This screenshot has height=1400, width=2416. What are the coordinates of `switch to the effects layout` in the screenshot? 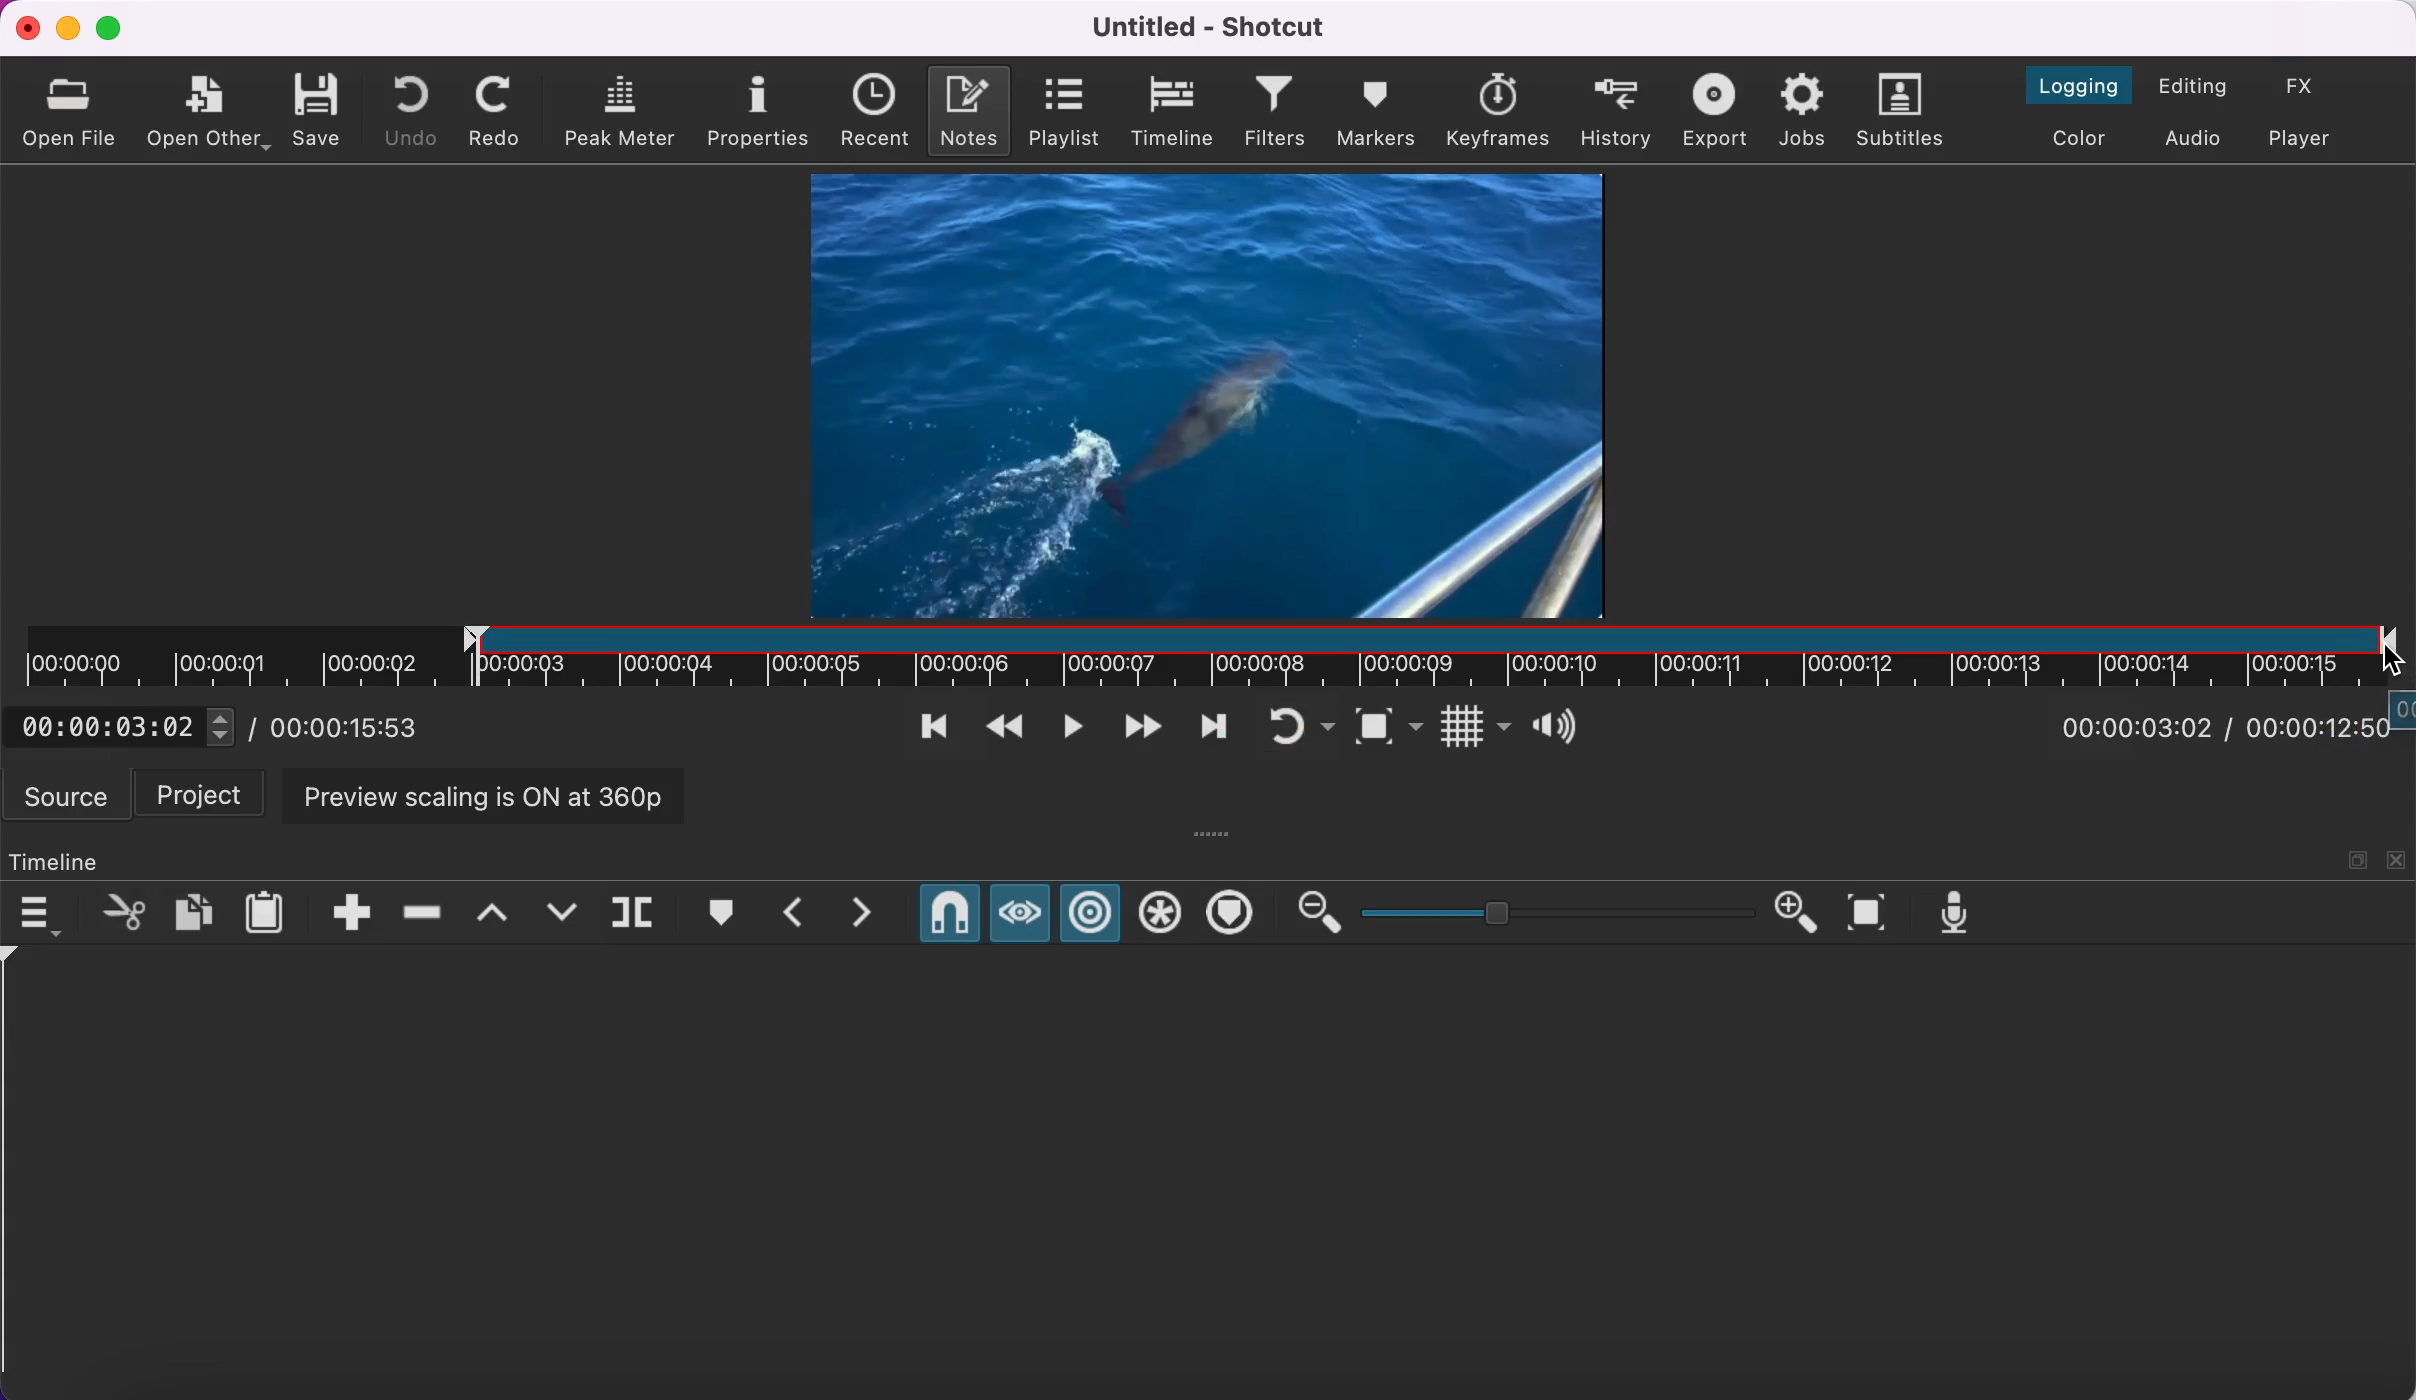 It's located at (2306, 89).